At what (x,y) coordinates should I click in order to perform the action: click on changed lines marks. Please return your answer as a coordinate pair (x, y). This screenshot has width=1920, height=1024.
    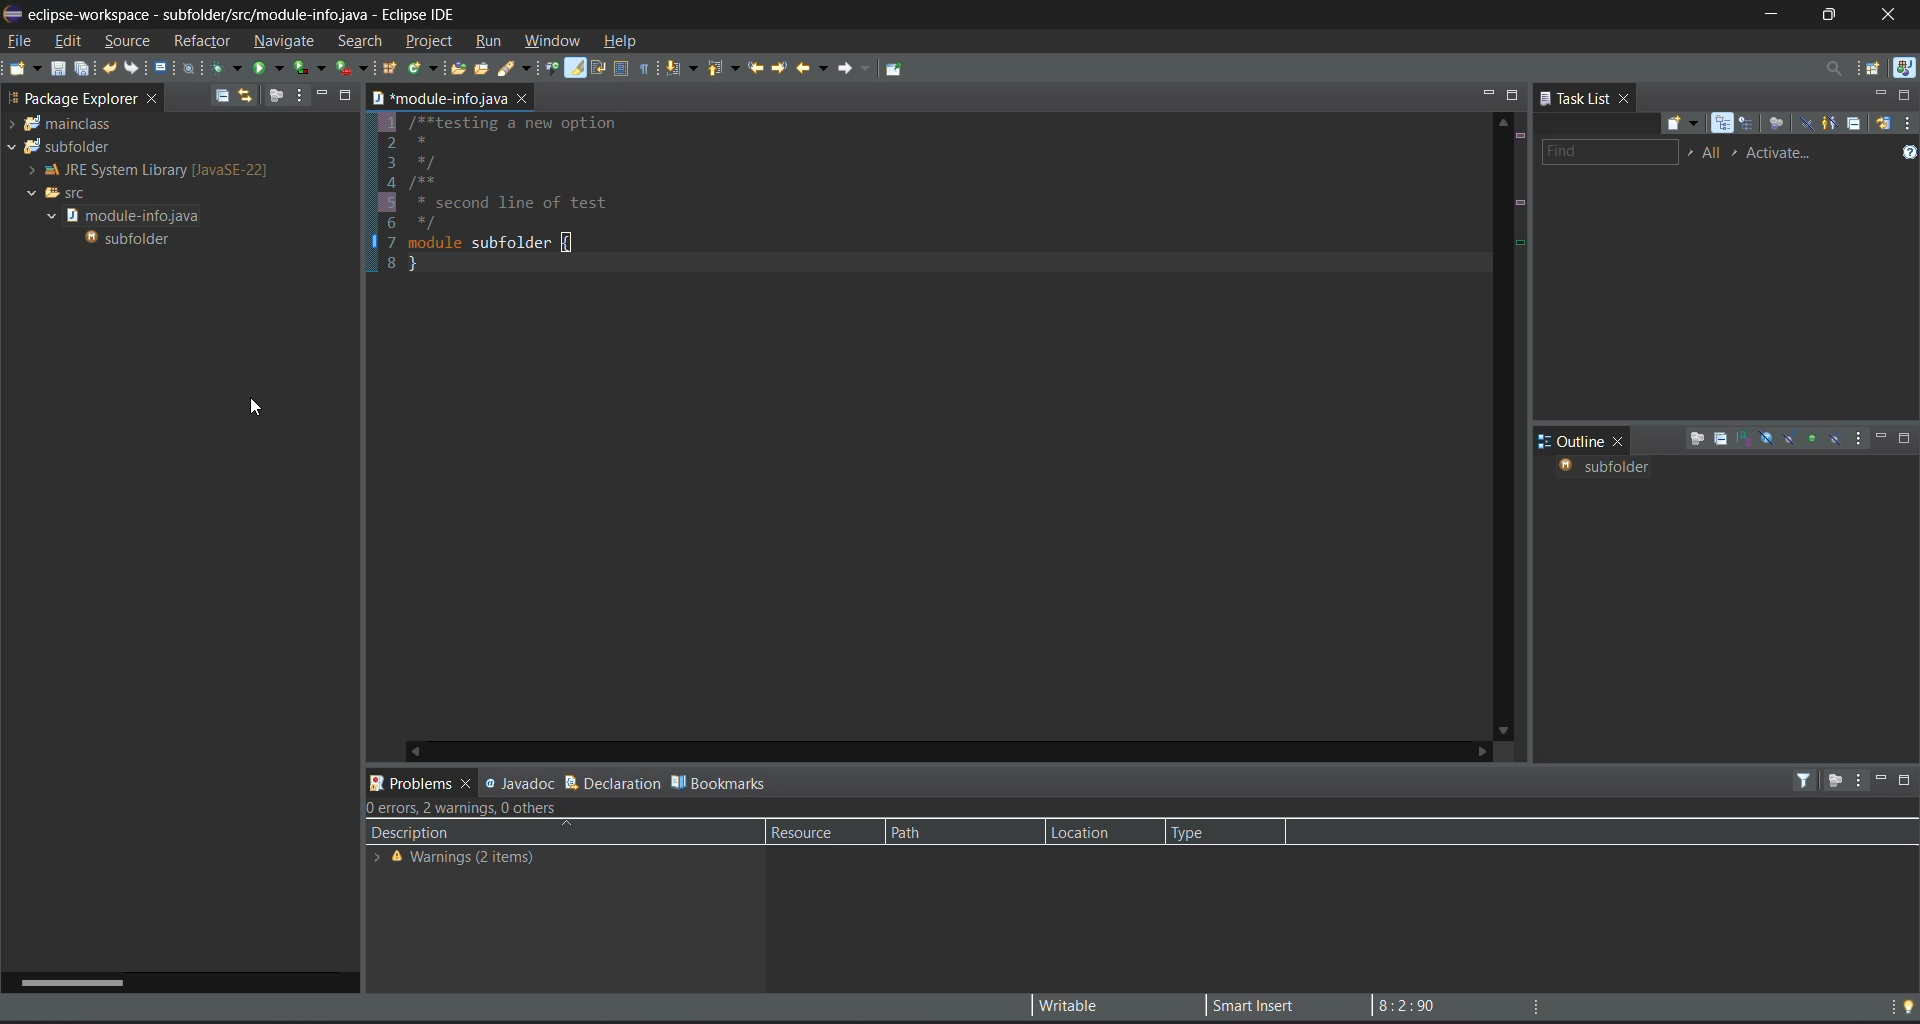
    Looking at the image, I should click on (1519, 204).